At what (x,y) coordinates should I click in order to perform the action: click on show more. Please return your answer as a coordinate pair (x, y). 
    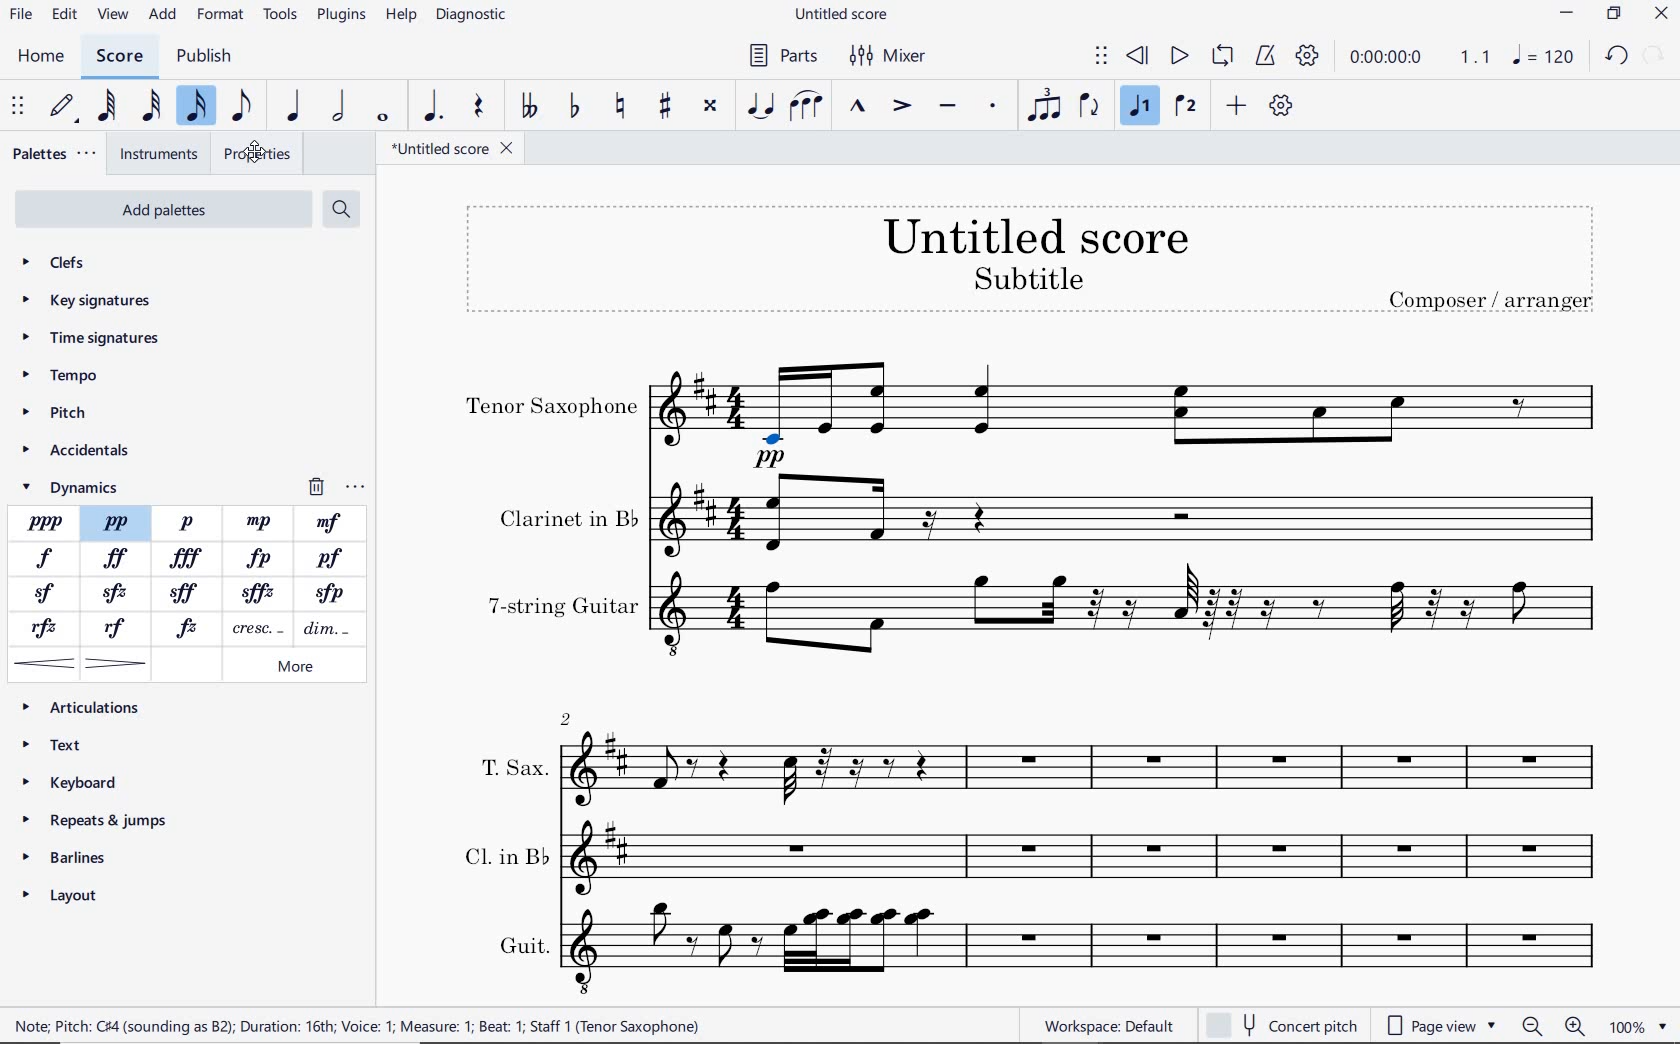
    Looking at the image, I should click on (67, 986).